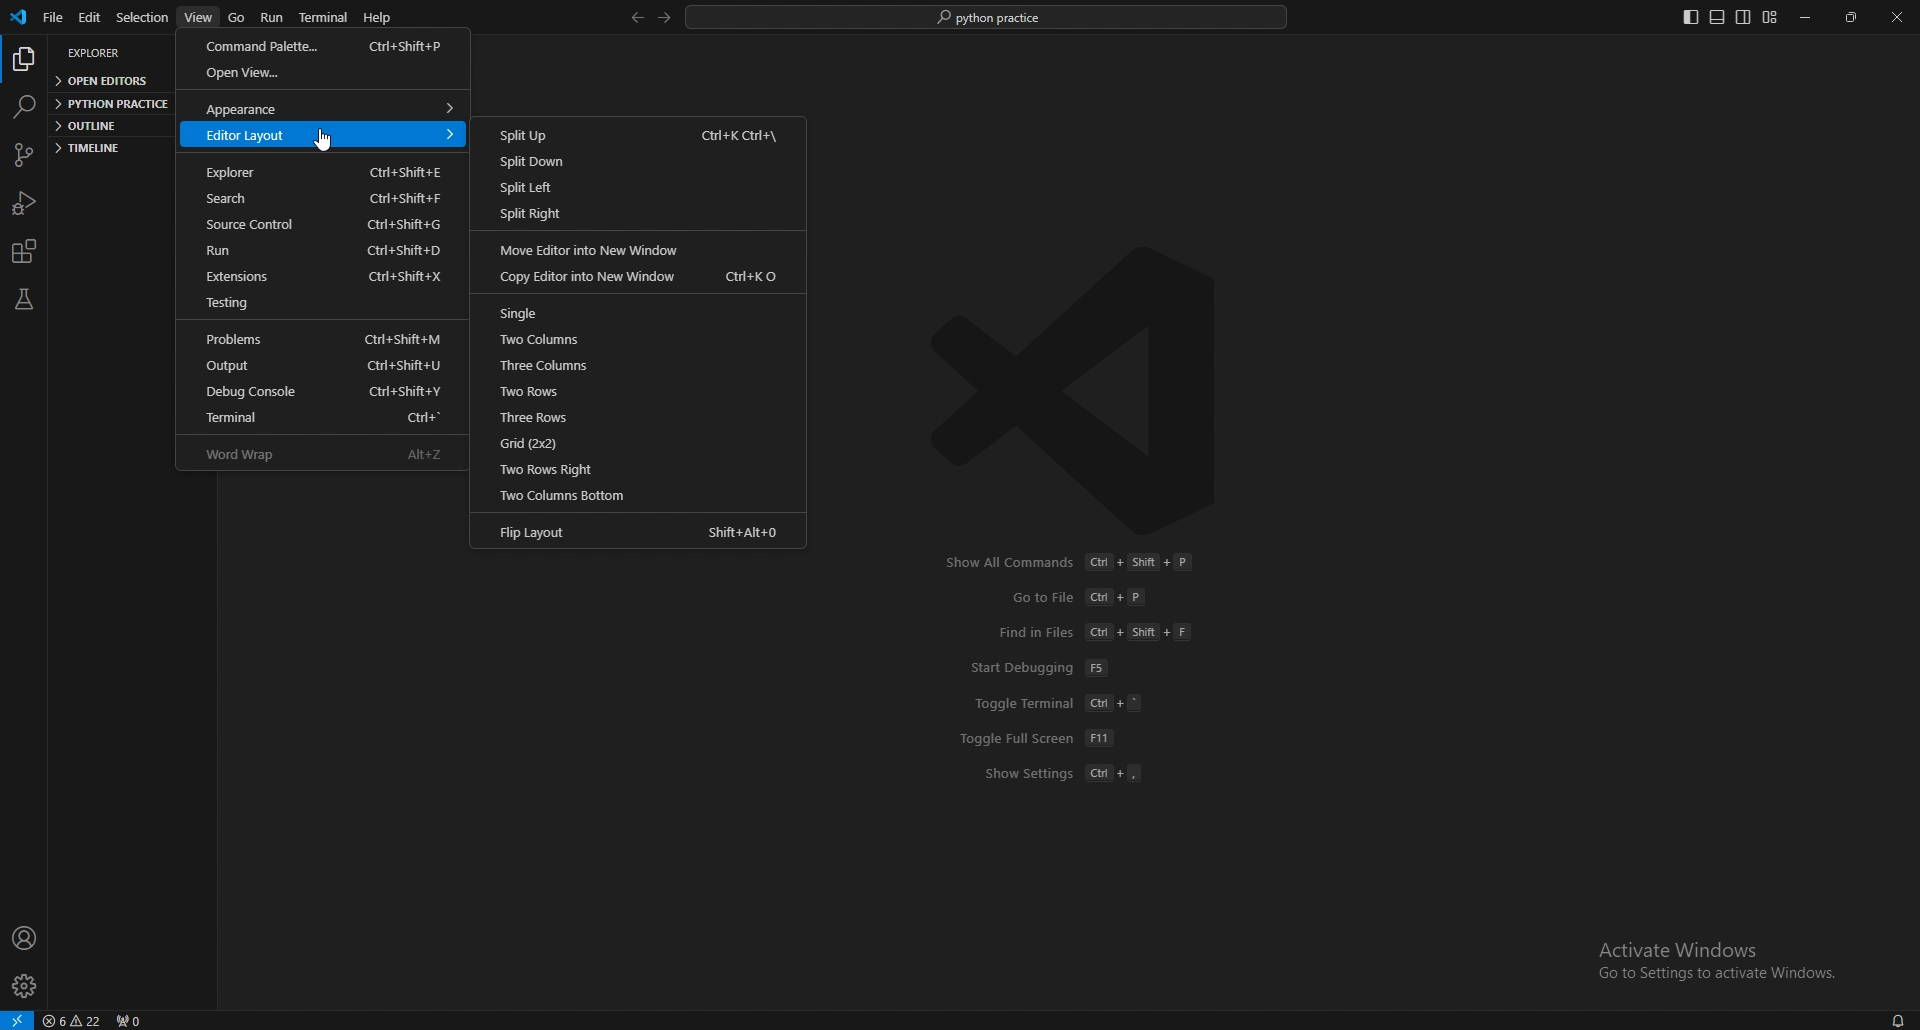  Describe the element at coordinates (635, 165) in the screenshot. I see `split down` at that location.